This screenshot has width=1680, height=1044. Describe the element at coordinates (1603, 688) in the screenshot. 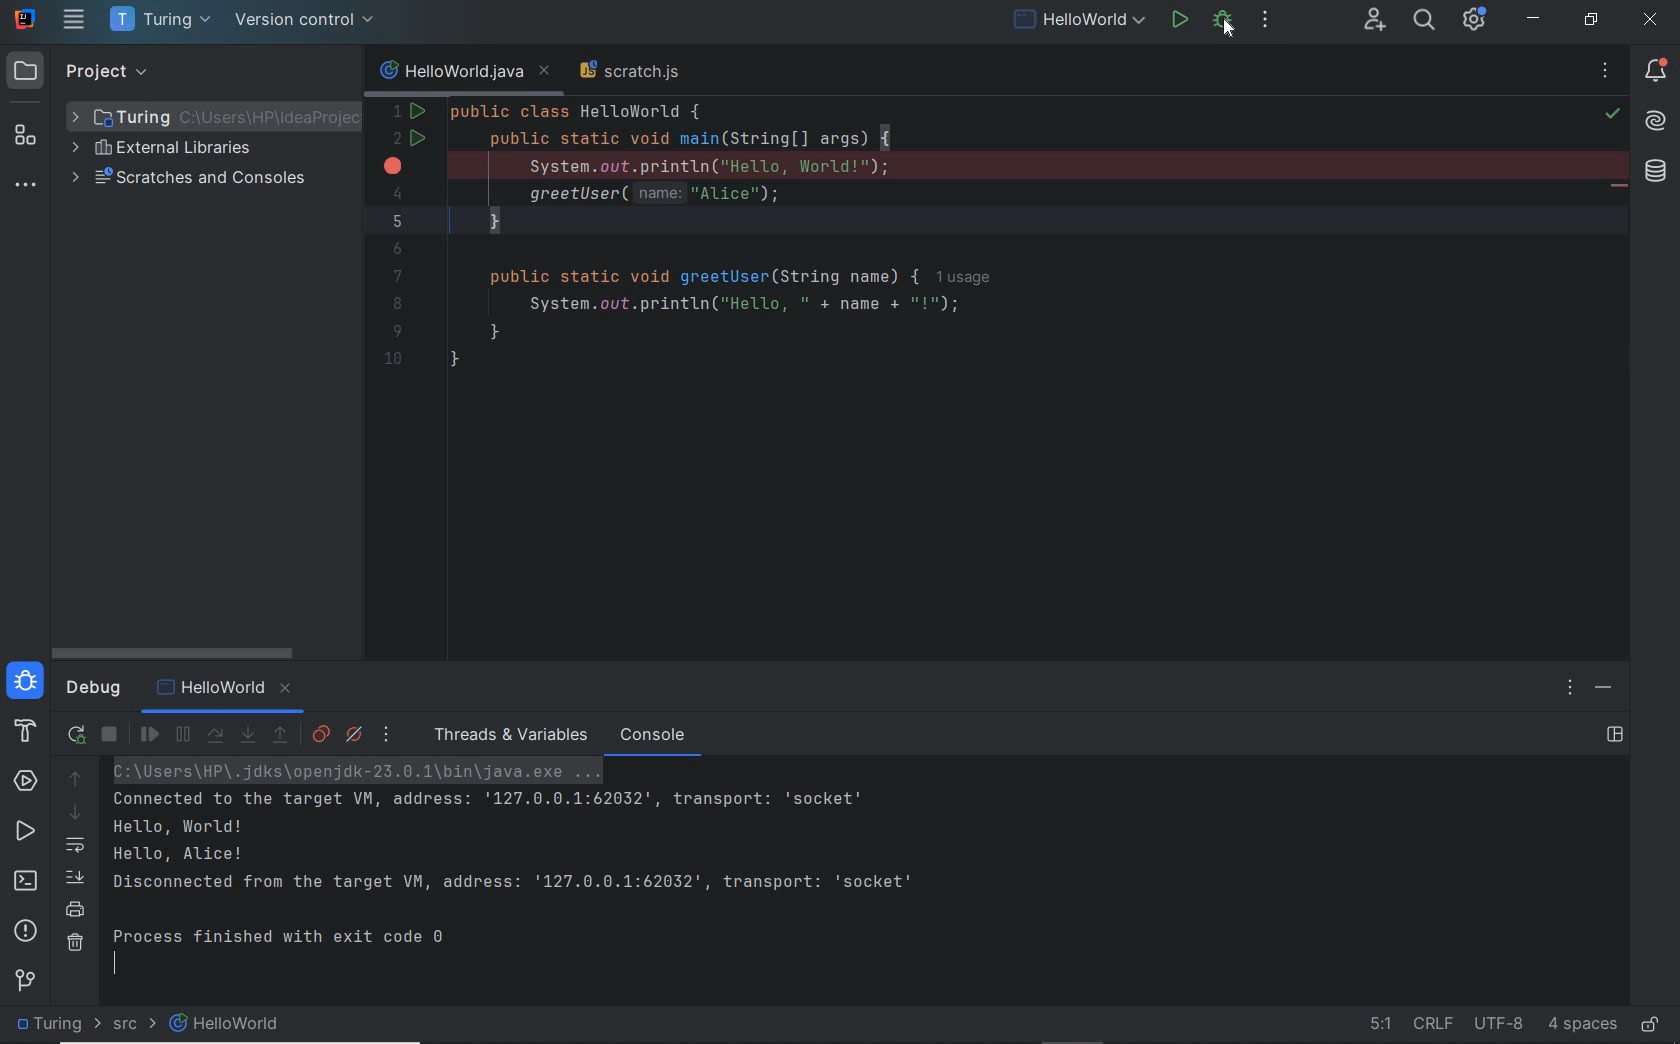

I see `hide` at that location.